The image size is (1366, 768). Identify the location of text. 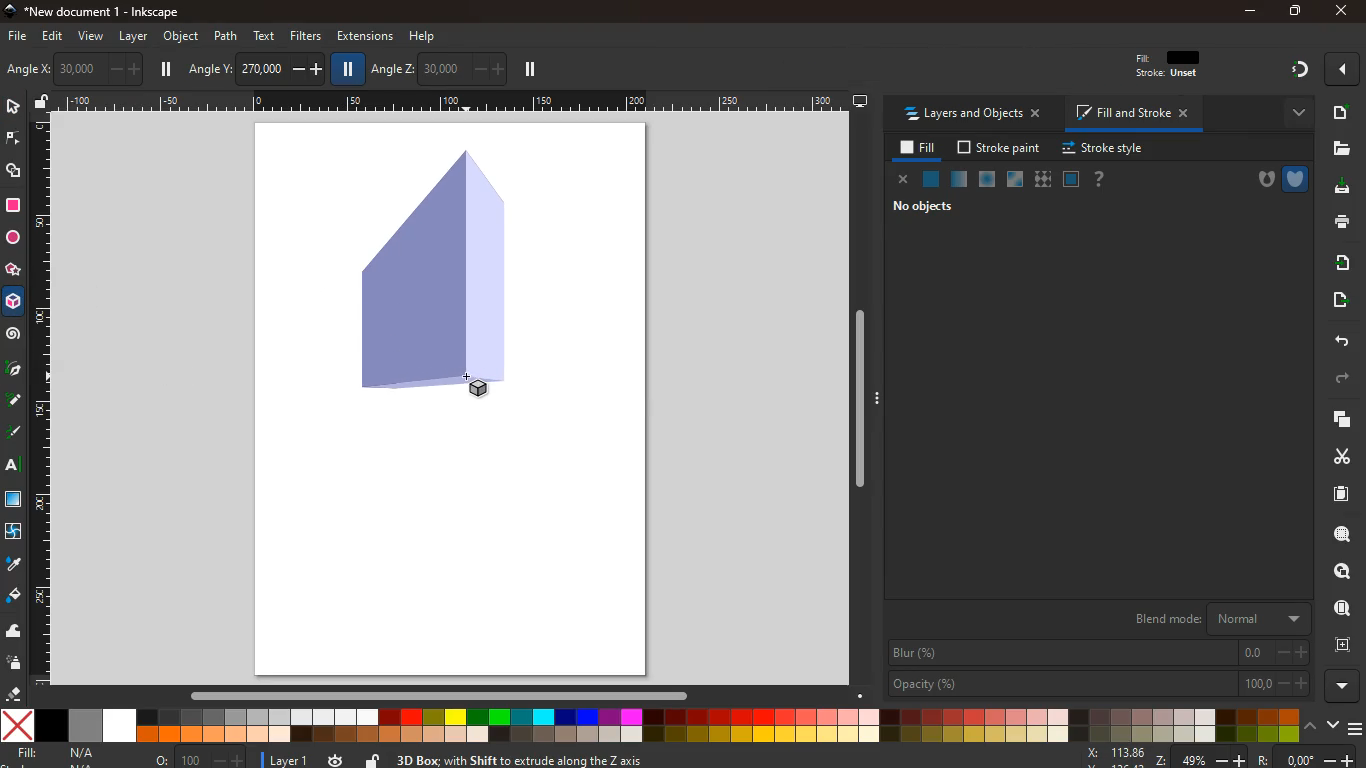
(10, 466).